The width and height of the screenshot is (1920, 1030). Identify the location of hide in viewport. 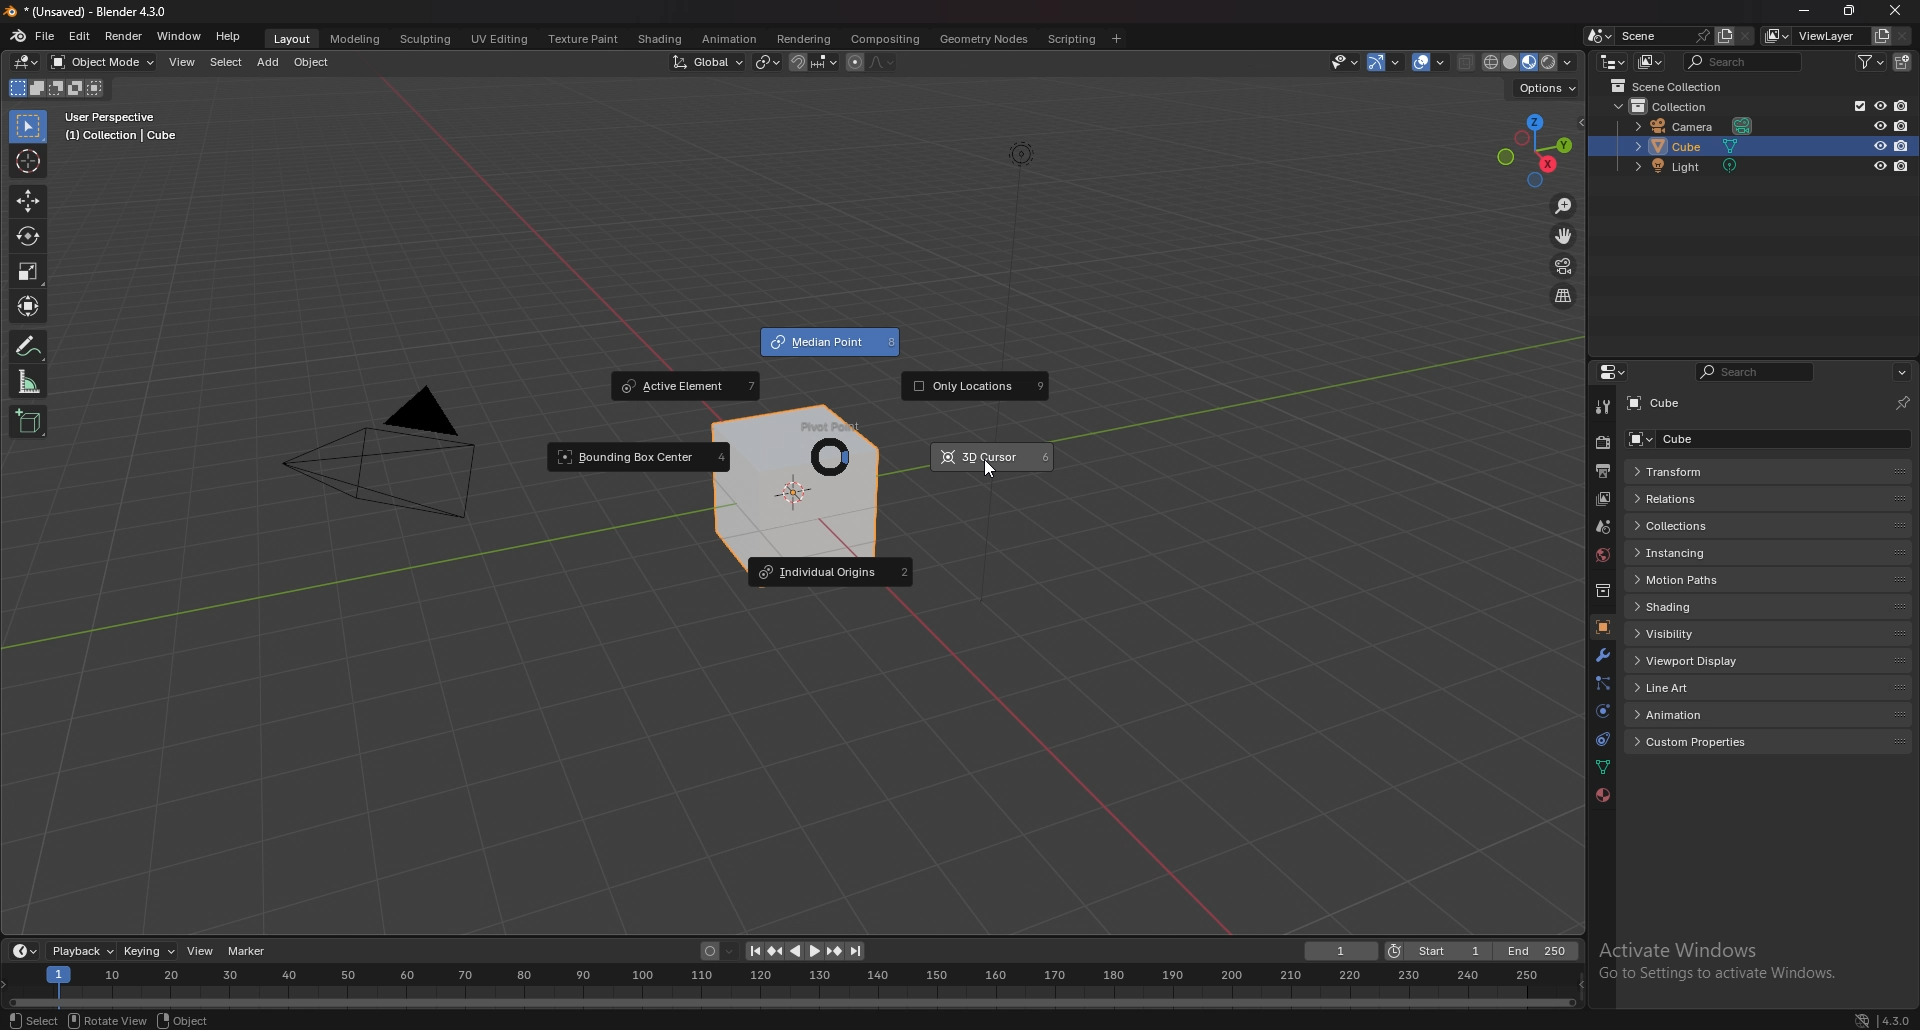
(1880, 145).